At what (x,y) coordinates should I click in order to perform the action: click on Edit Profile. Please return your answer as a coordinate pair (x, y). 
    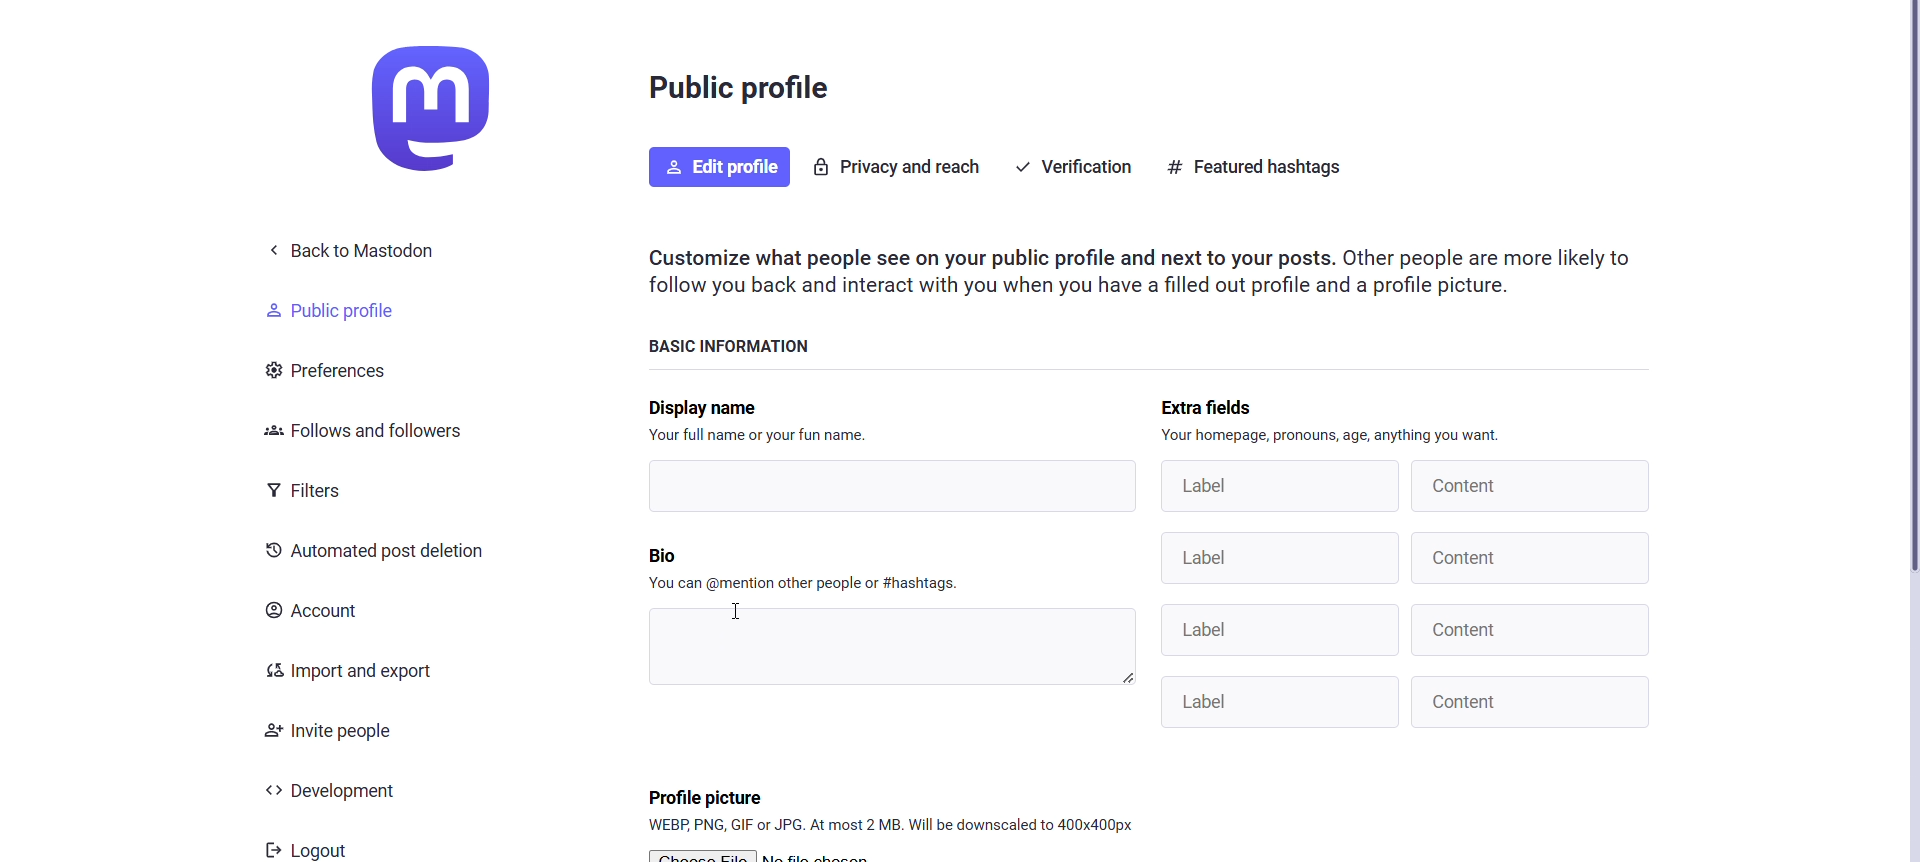
    Looking at the image, I should click on (716, 167).